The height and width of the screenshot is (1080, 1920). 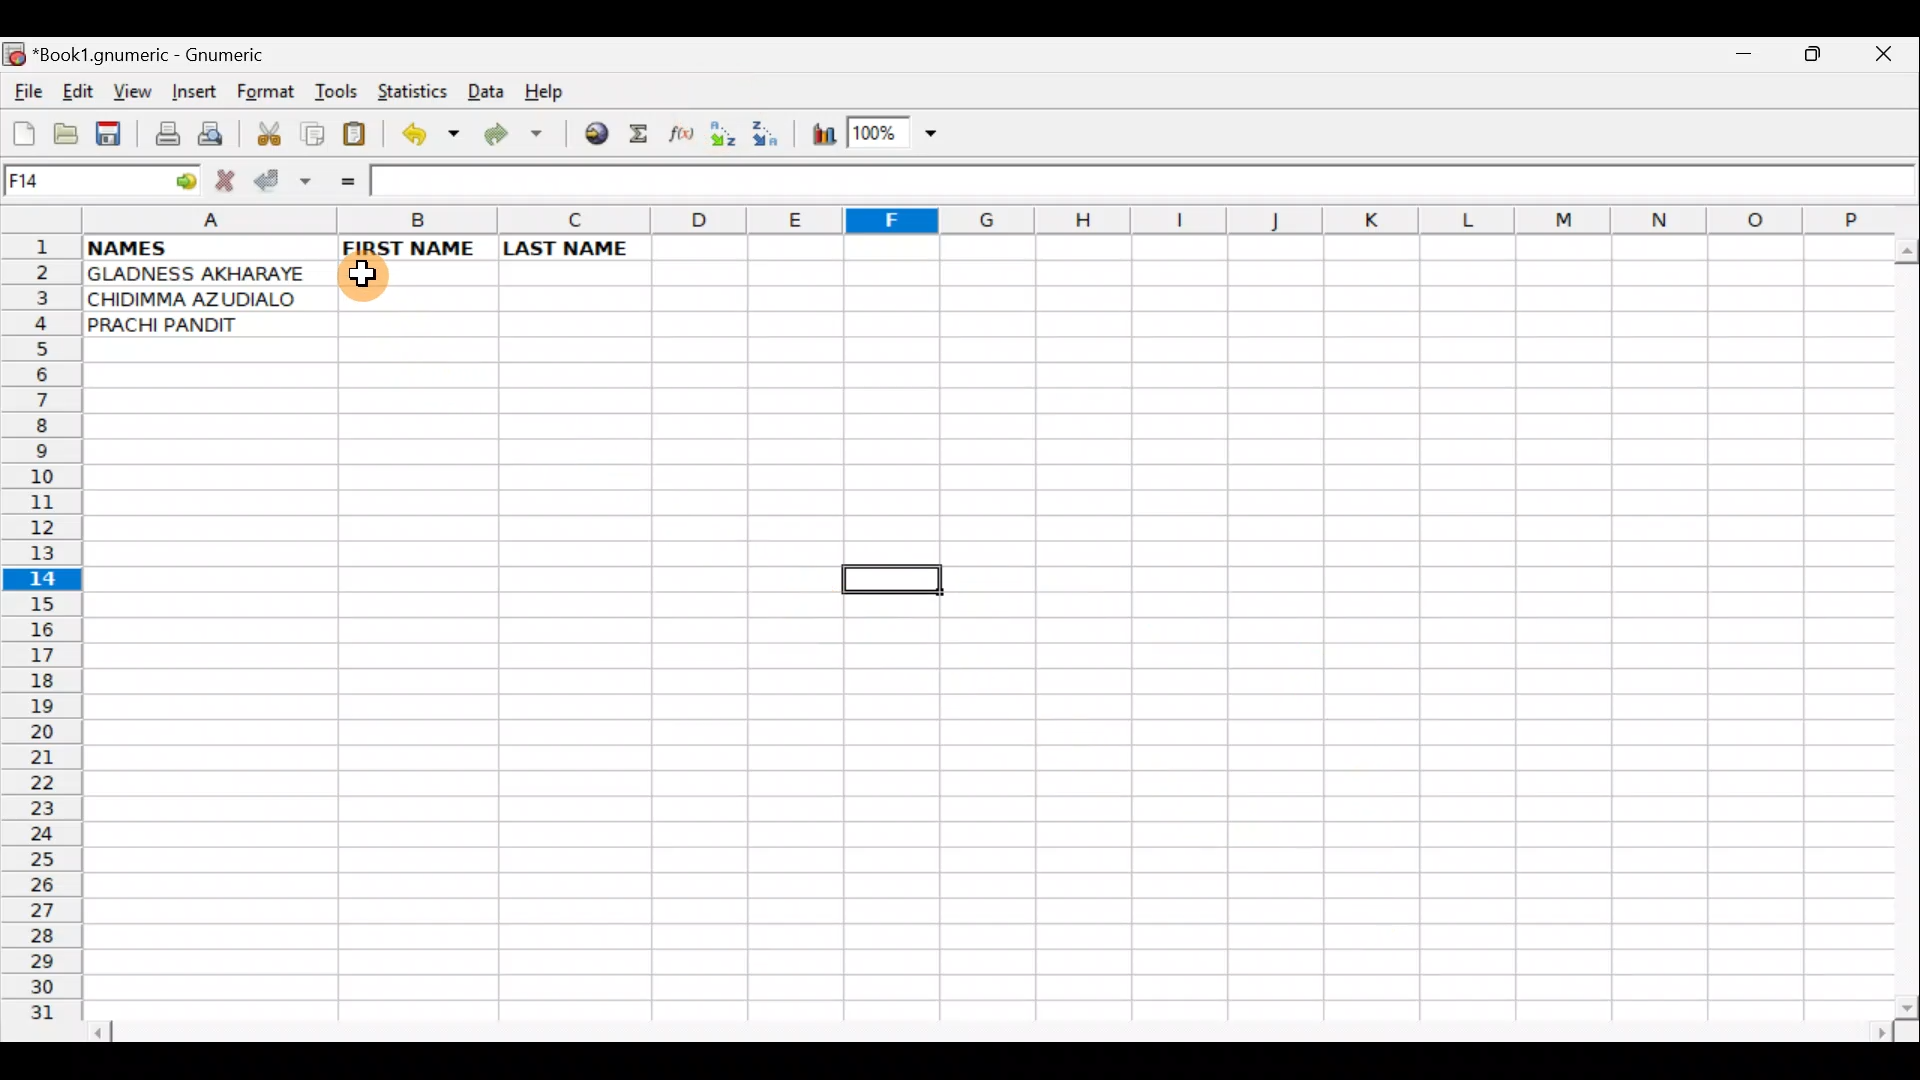 I want to click on Format, so click(x=270, y=94).